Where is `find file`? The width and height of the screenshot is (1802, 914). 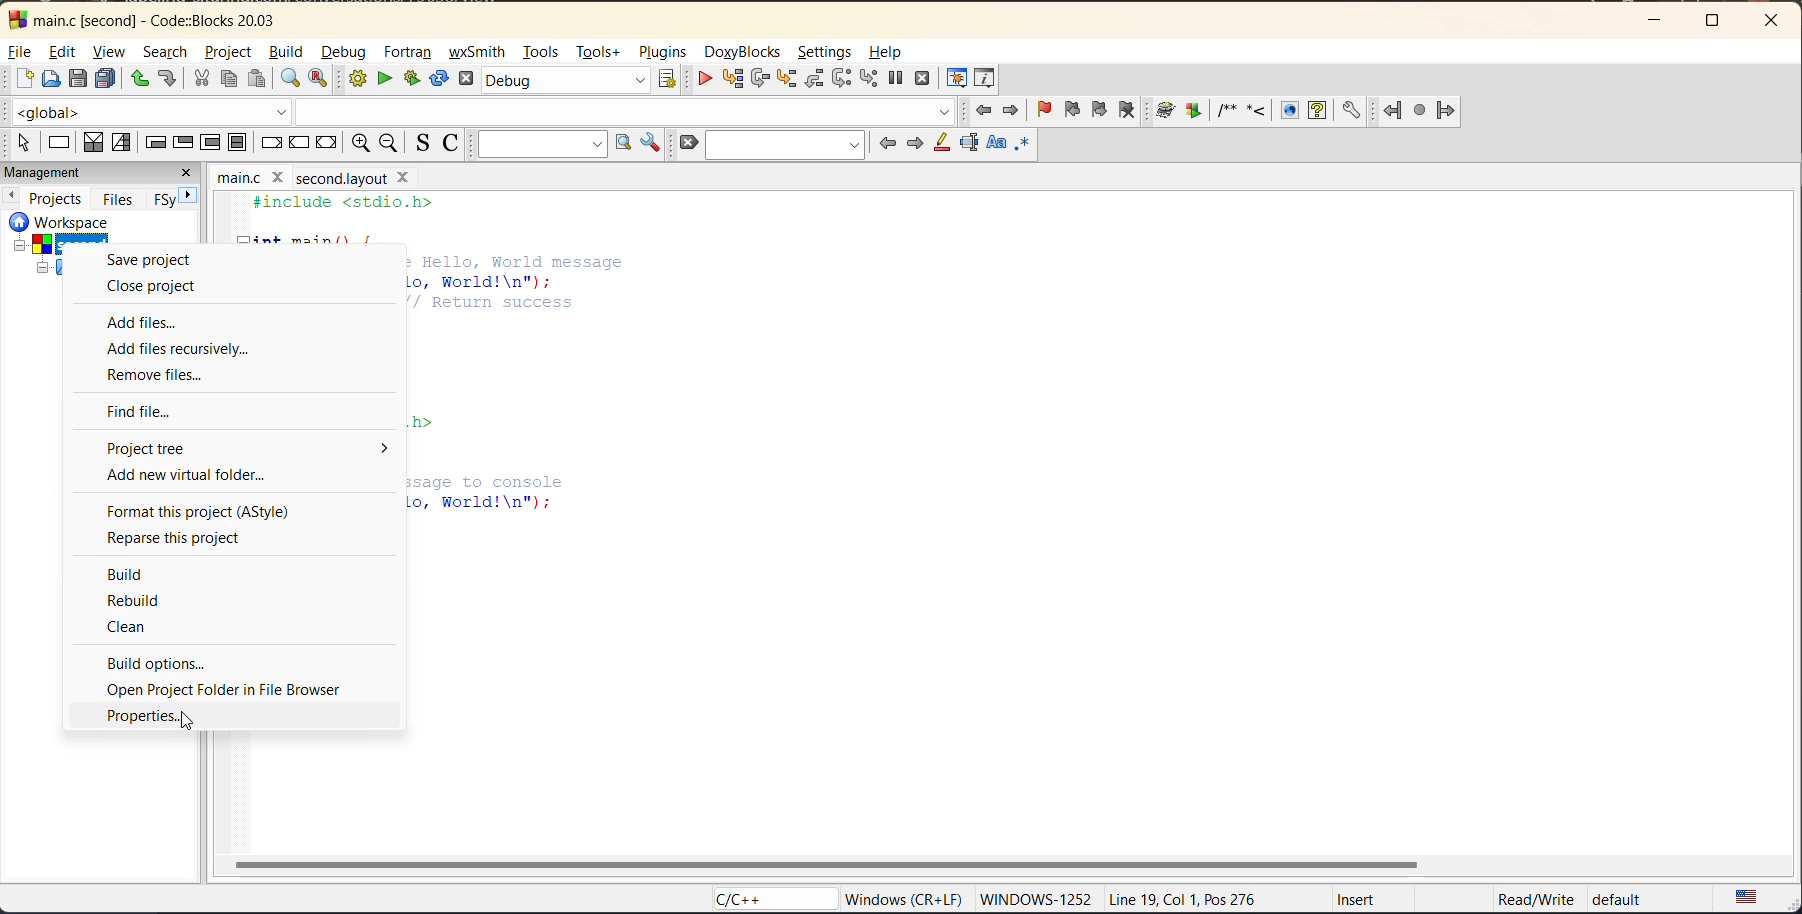 find file is located at coordinates (150, 410).